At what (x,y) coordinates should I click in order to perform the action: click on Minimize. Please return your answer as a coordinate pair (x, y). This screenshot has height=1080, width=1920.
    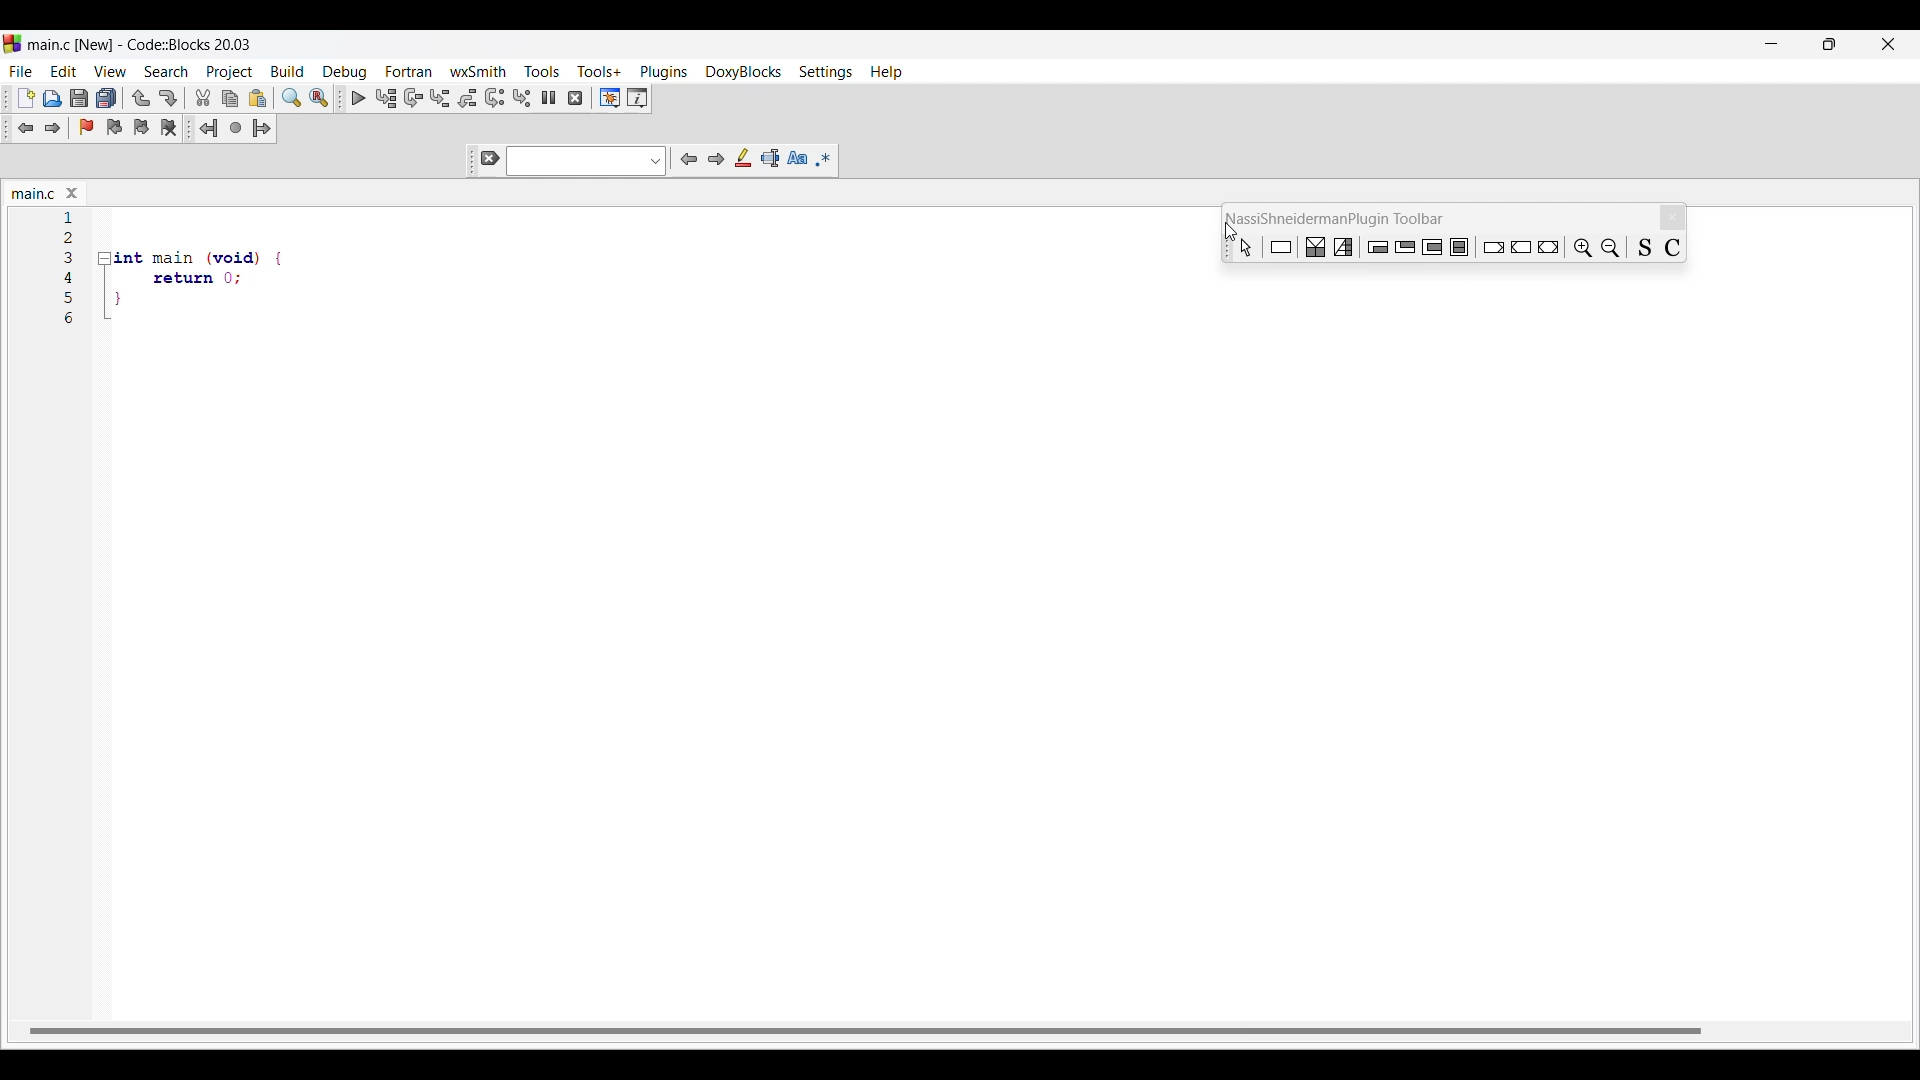
    Looking at the image, I should click on (1772, 44).